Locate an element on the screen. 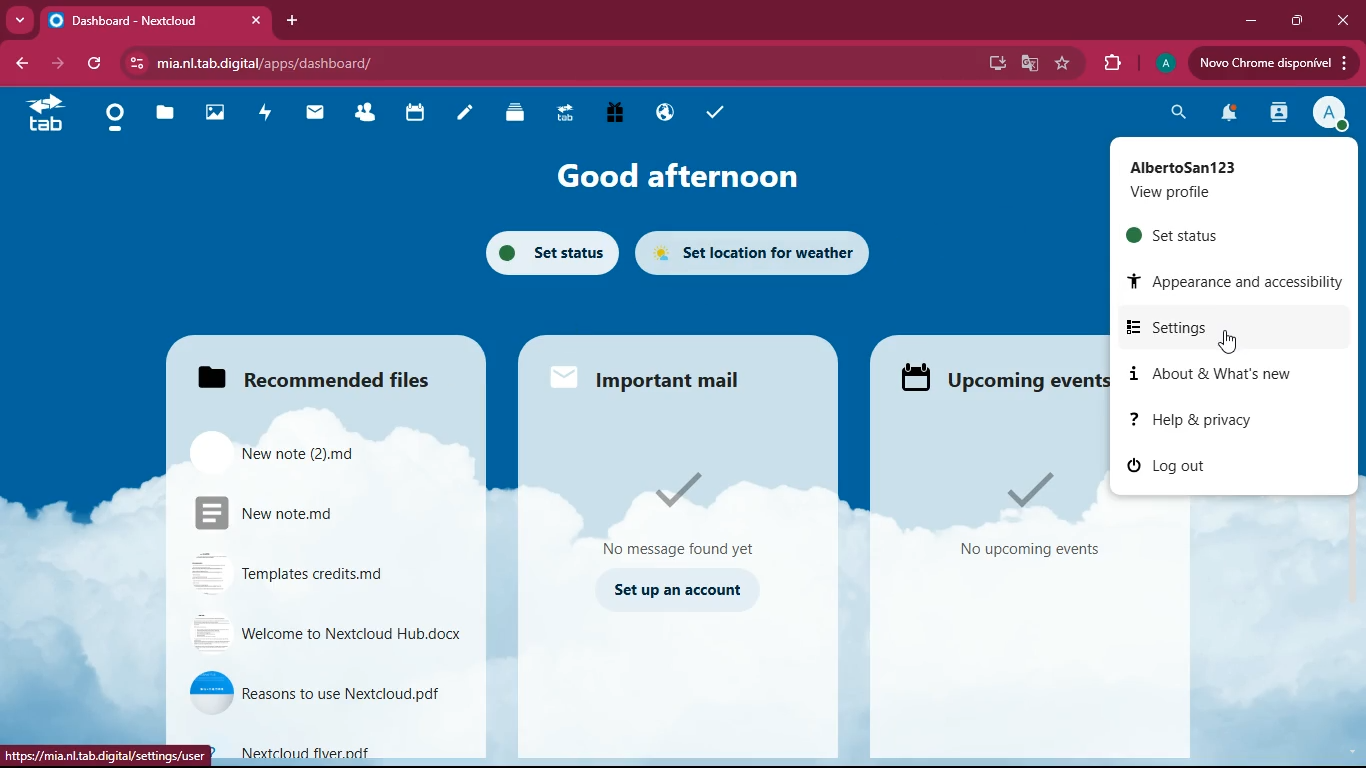 This screenshot has height=768, width=1366. extensions is located at coordinates (1107, 61).